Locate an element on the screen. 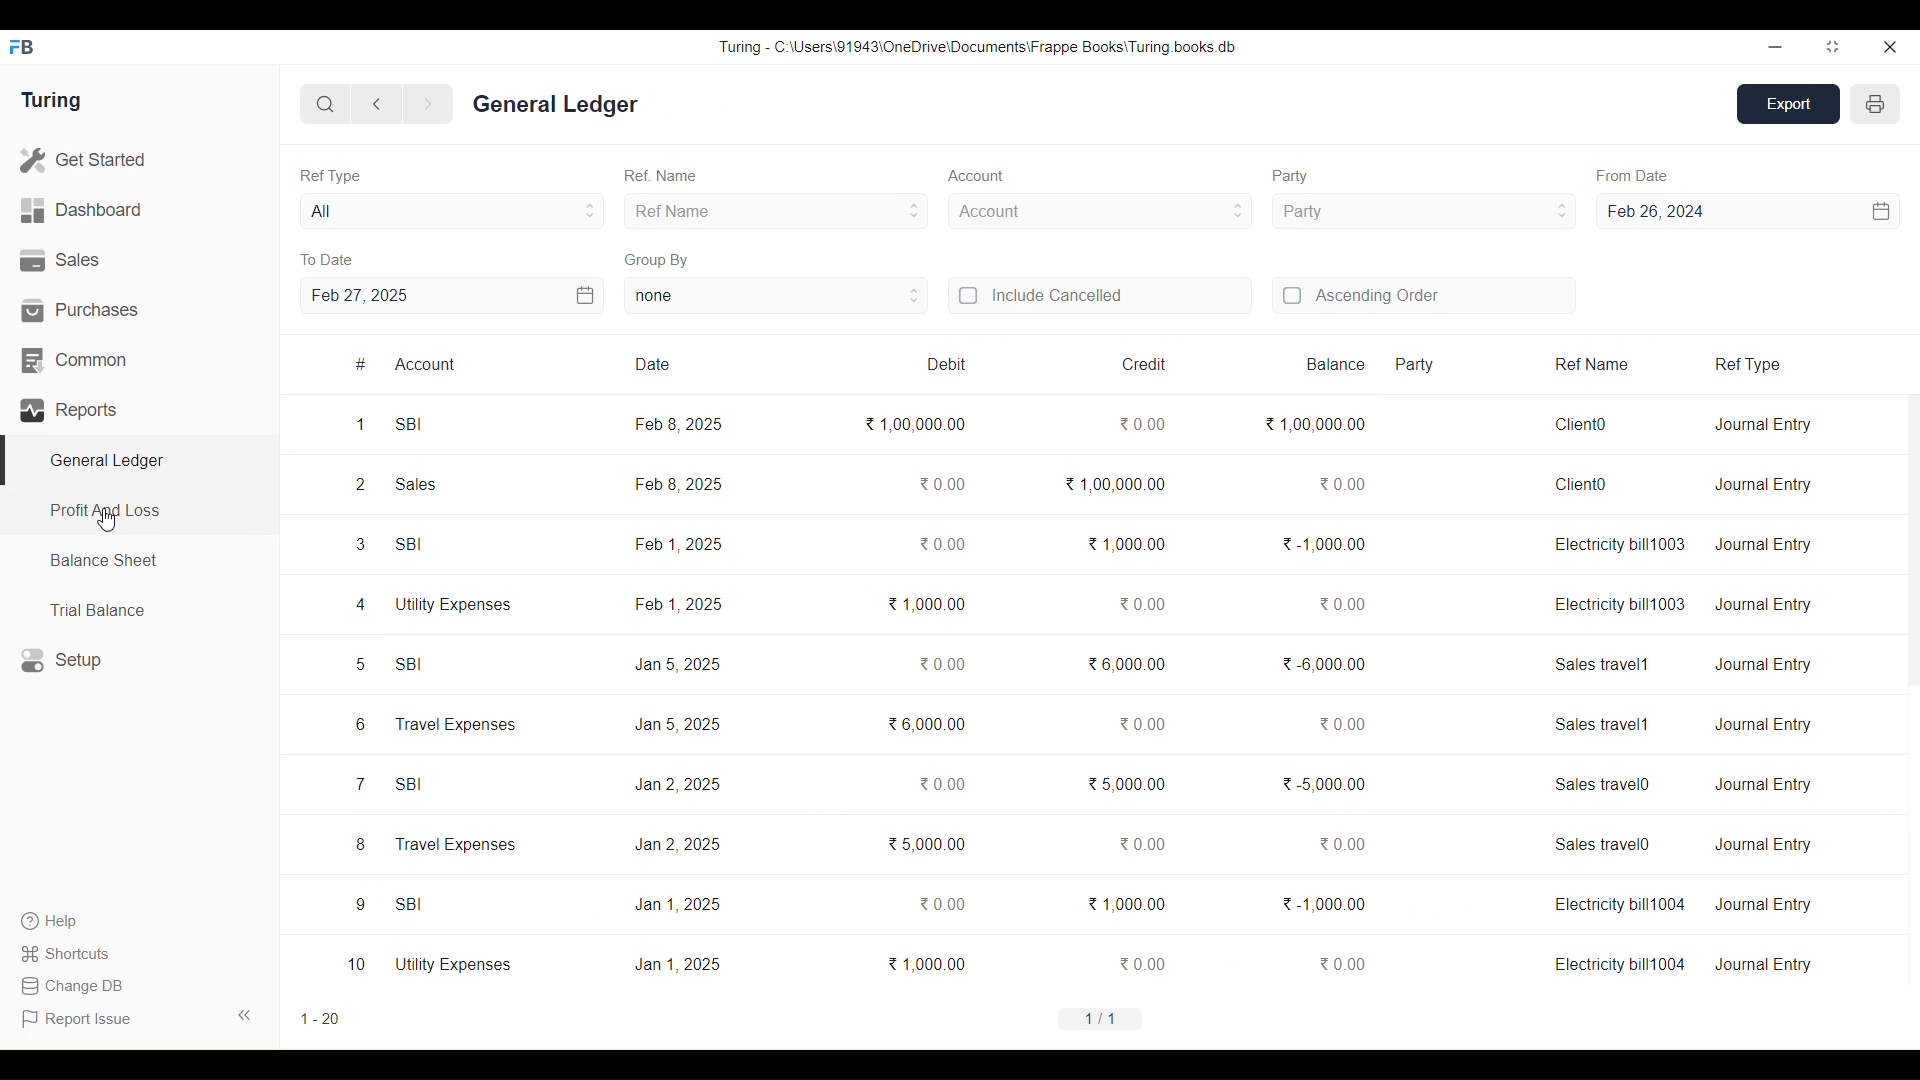 The height and width of the screenshot is (1080, 1920). Journal Entry is located at coordinates (1763, 544).